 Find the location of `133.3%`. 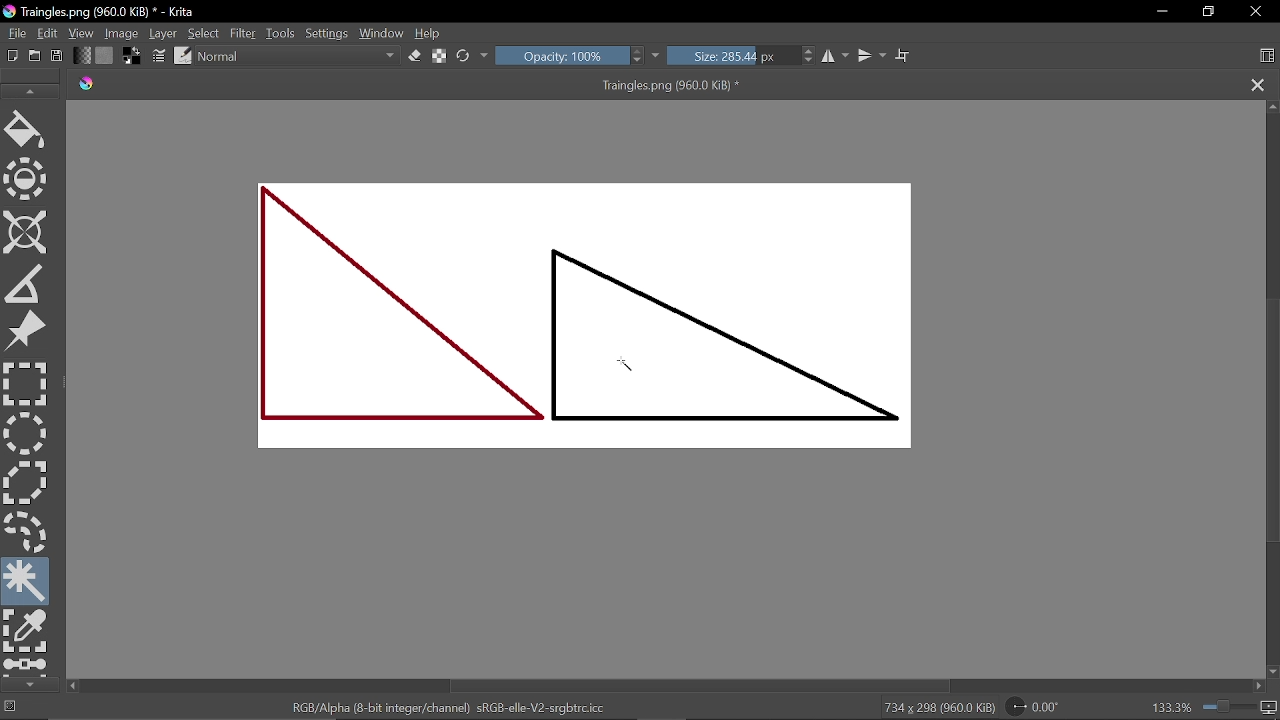

133.3% is located at coordinates (1172, 708).